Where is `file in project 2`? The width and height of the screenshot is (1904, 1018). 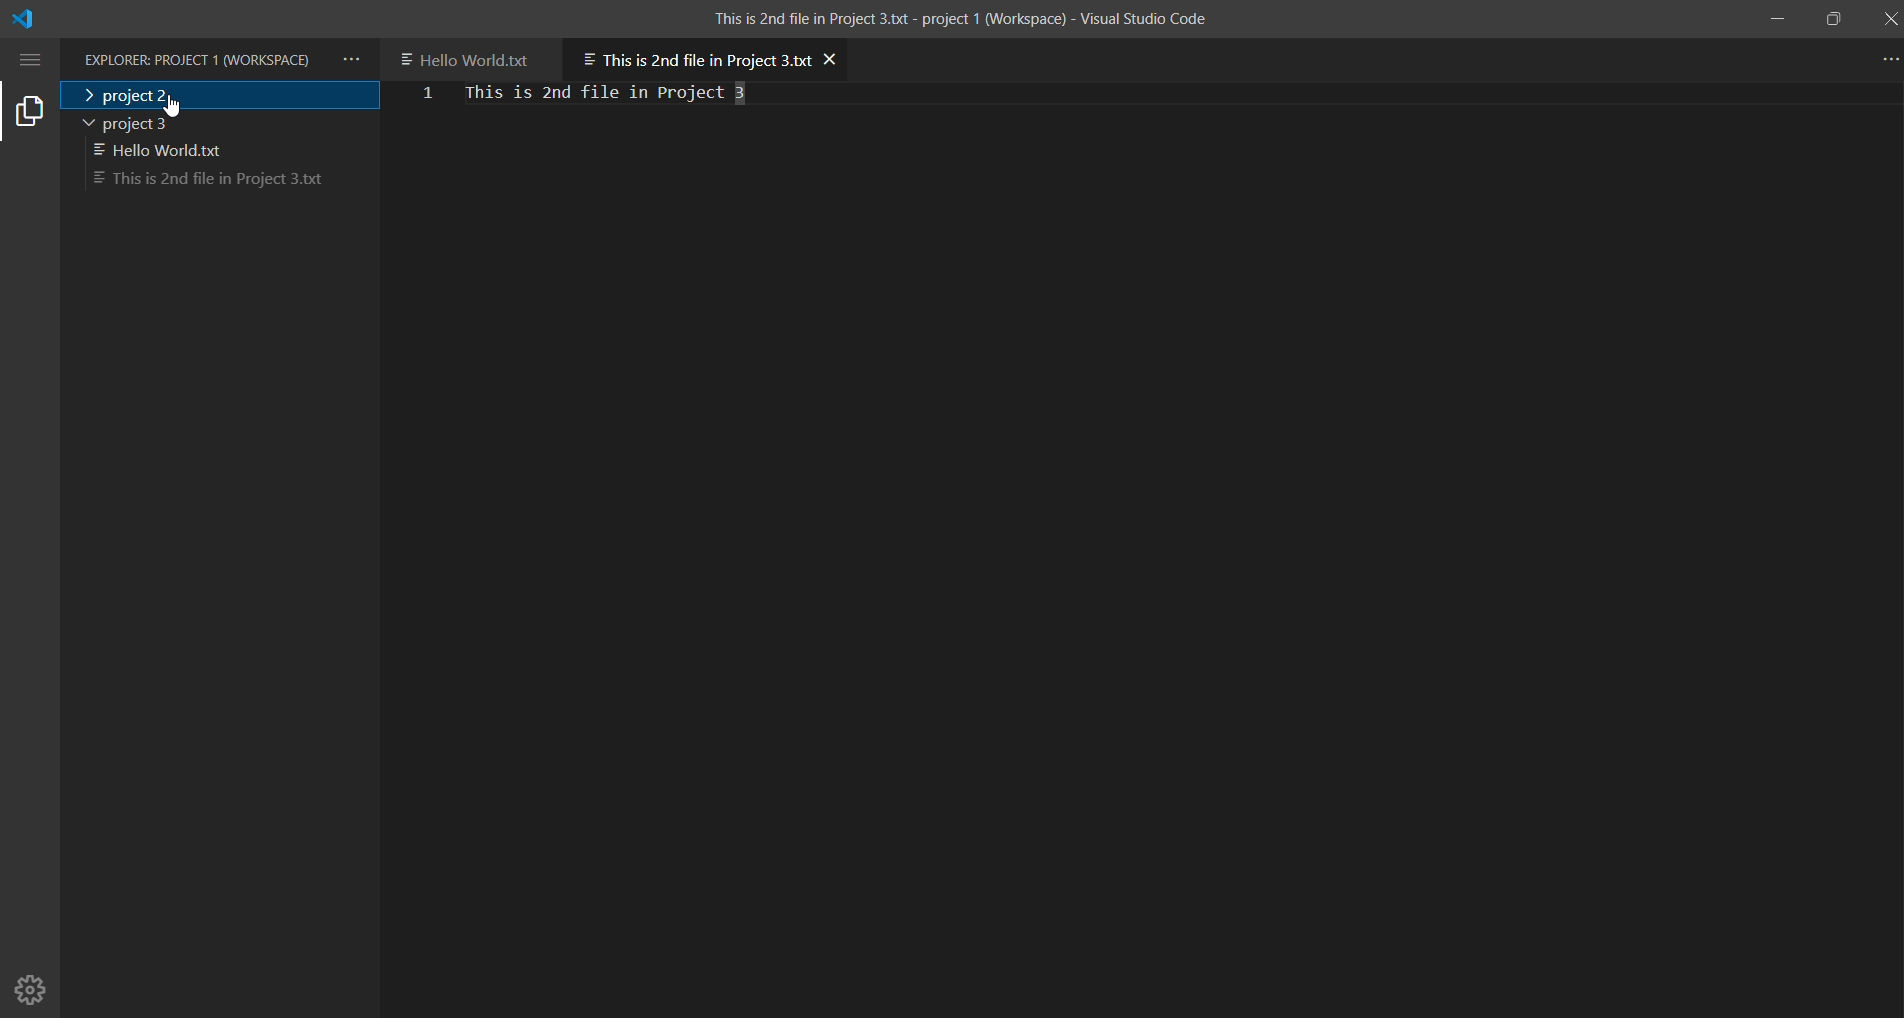
file in project 2 is located at coordinates (222, 123).